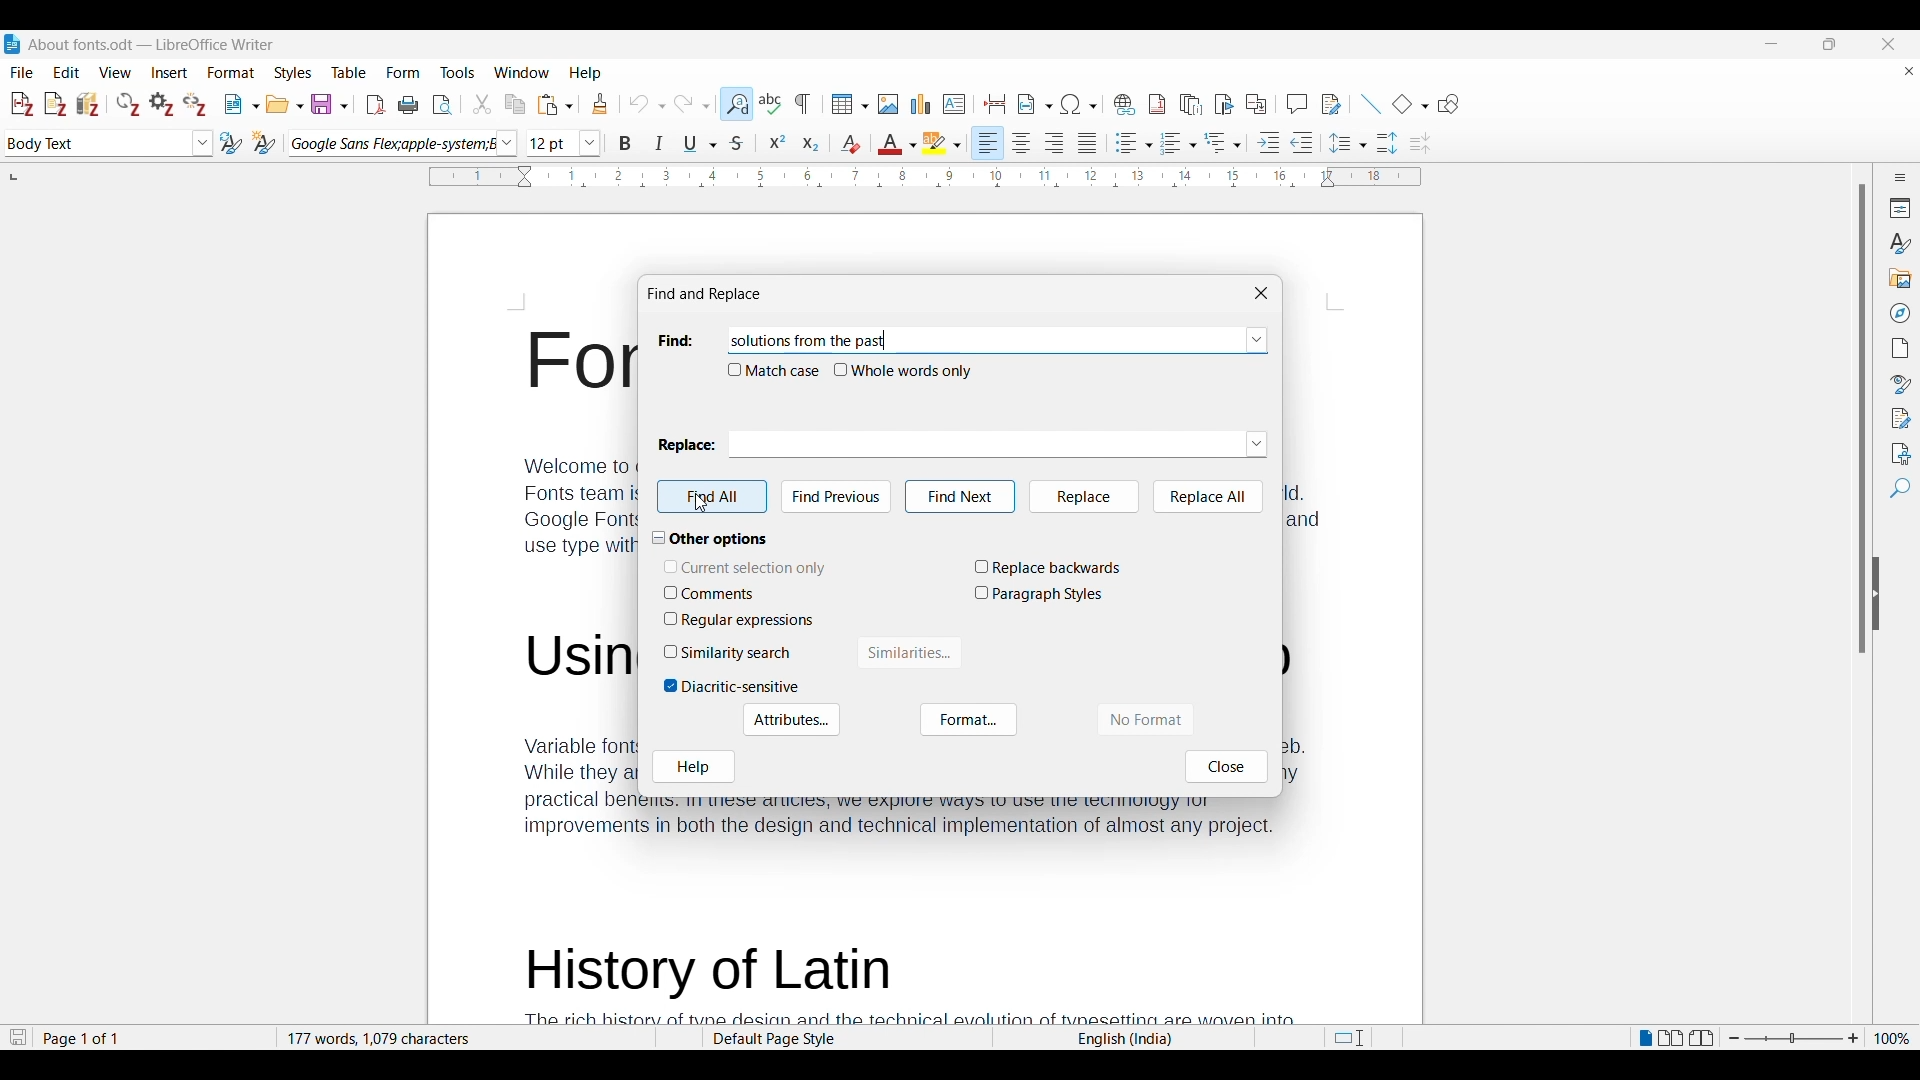 The height and width of the screenshot is (1080, 1920). Describe the element at coordinates (712, 496) in the screenshot. I see `Find all highlighted due to selection` at that location.